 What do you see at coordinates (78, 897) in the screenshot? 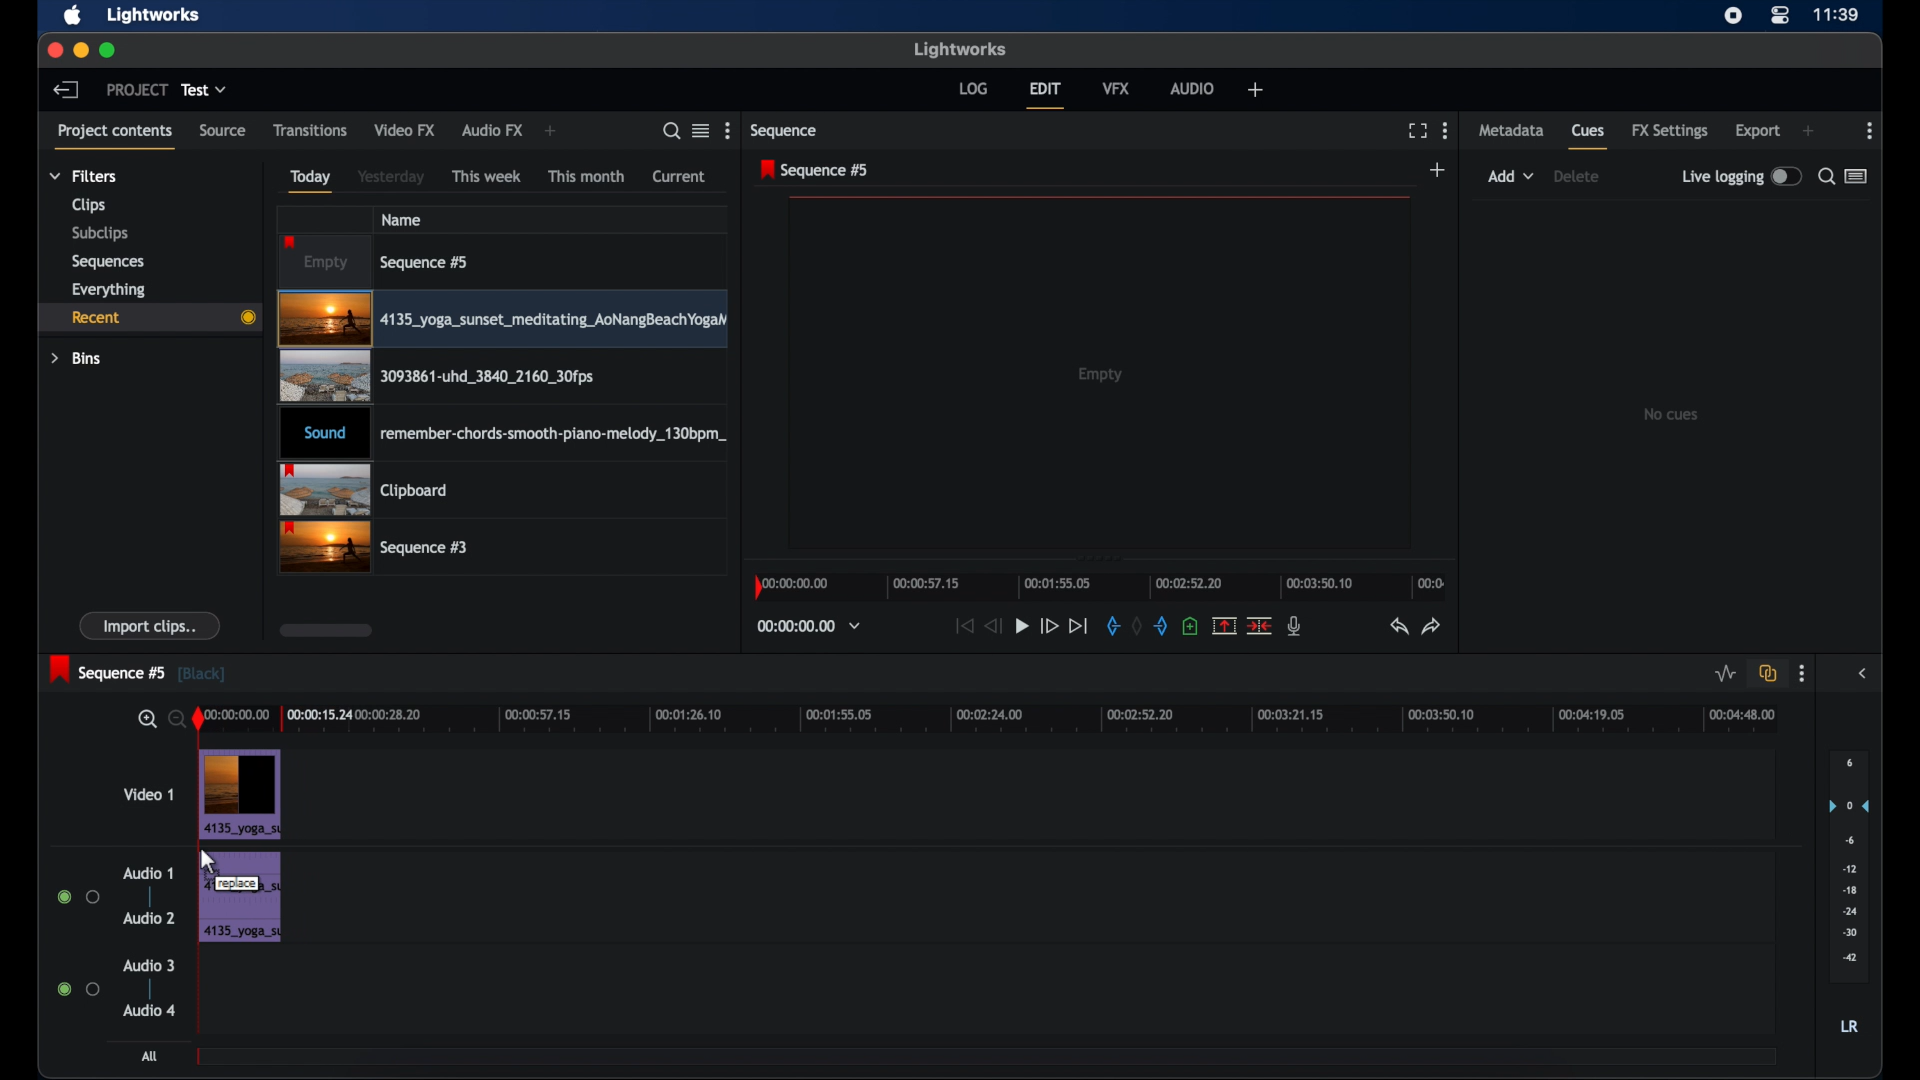
I see `radio buttons` at bounding box center [78, 897].